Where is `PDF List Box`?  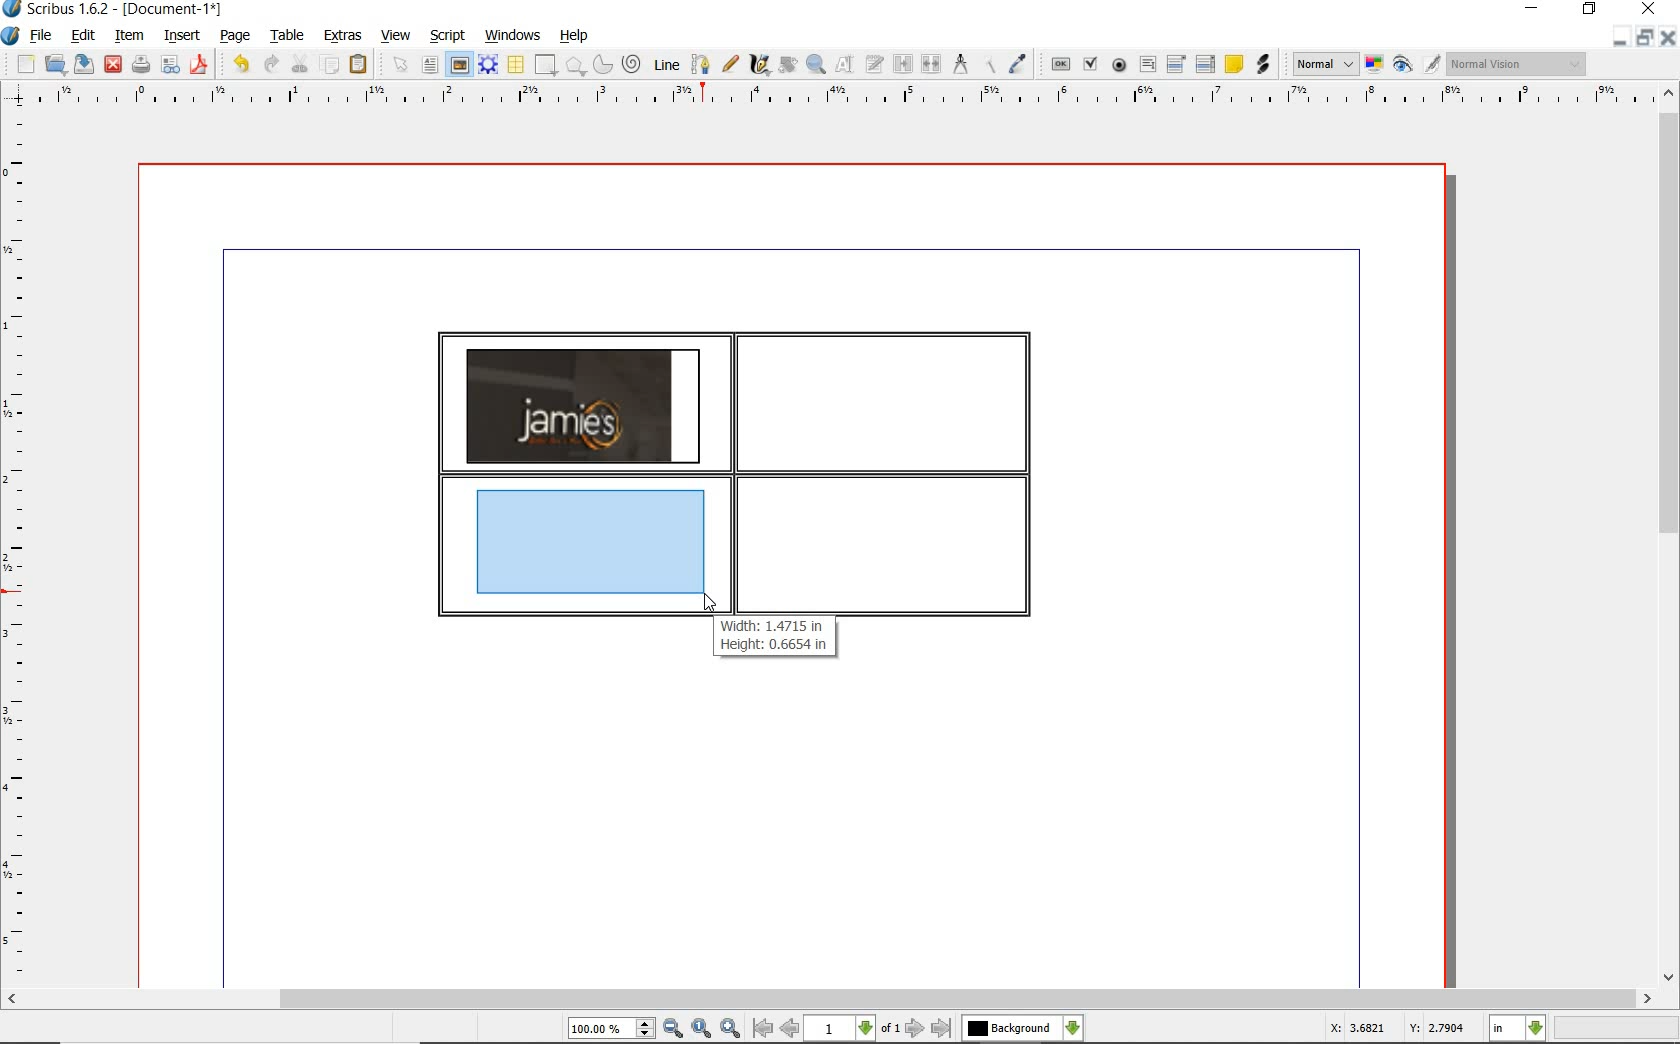 PDF List Box is located at coordinates (1205, 64).